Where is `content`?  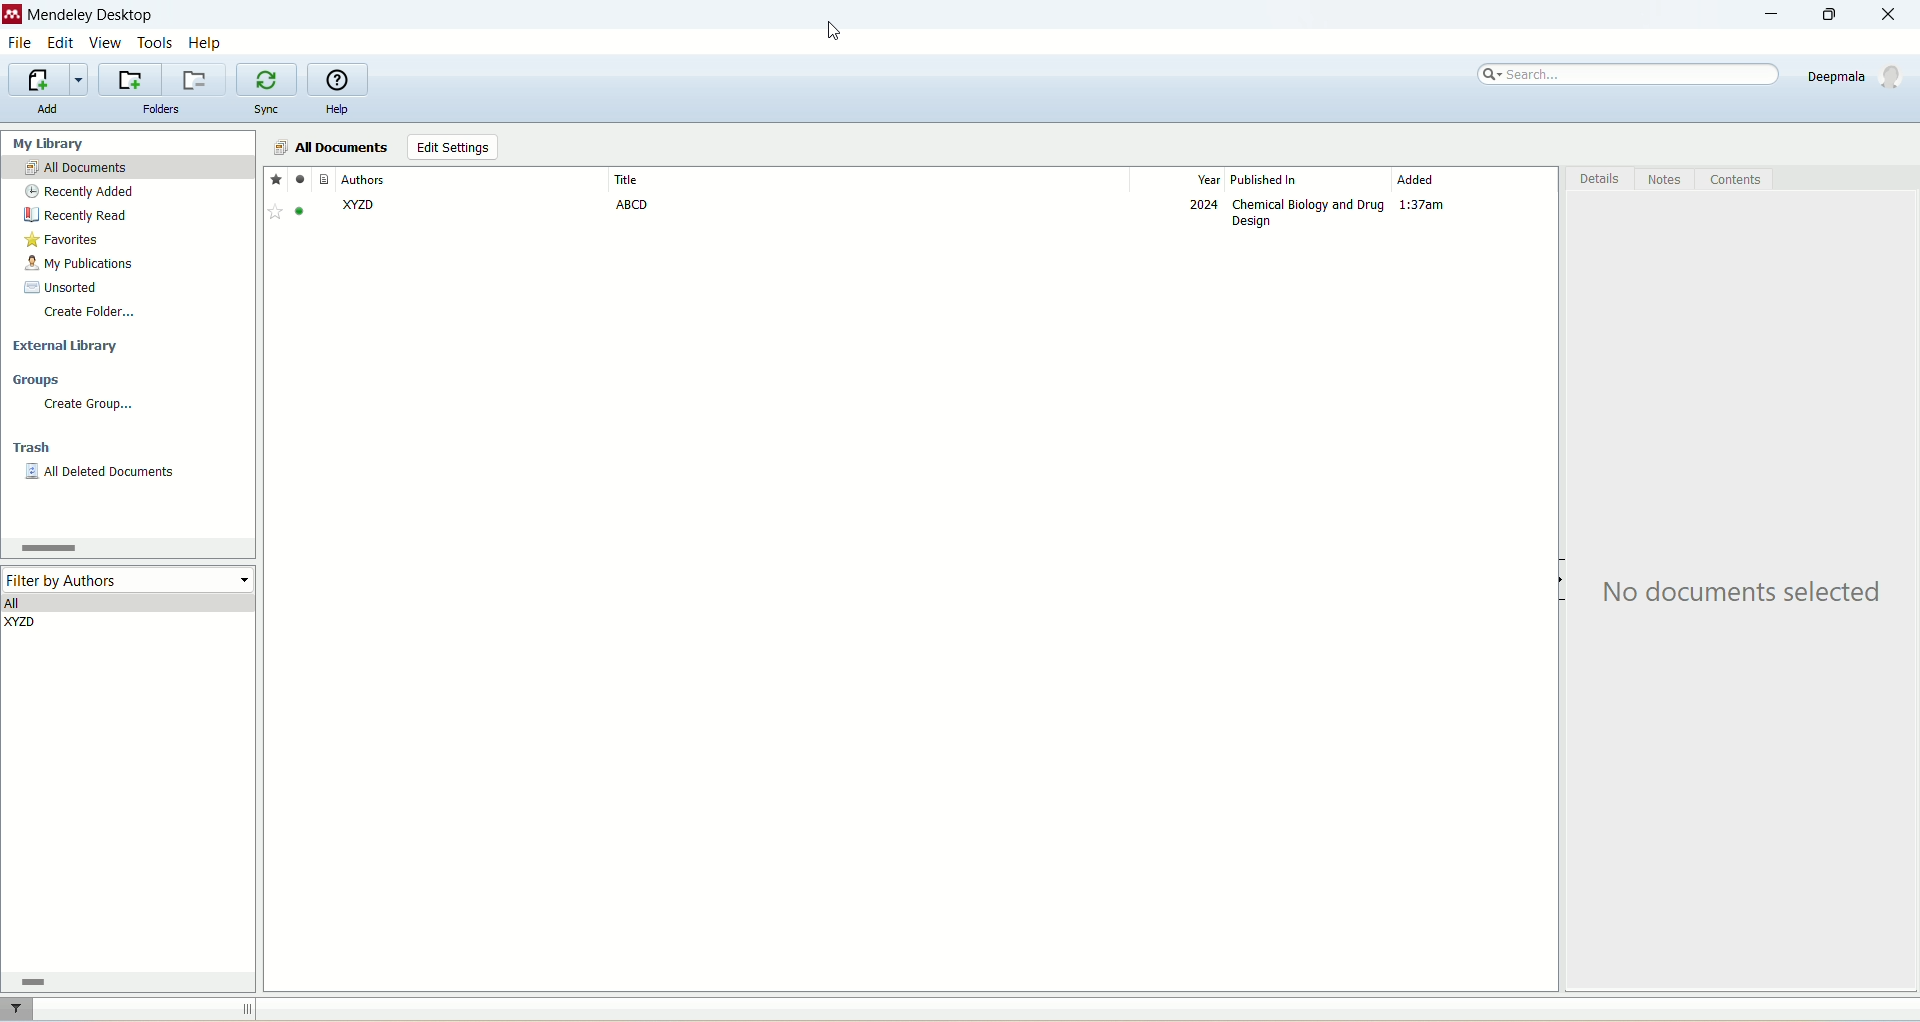 content is located at coordinates (1735, 180).